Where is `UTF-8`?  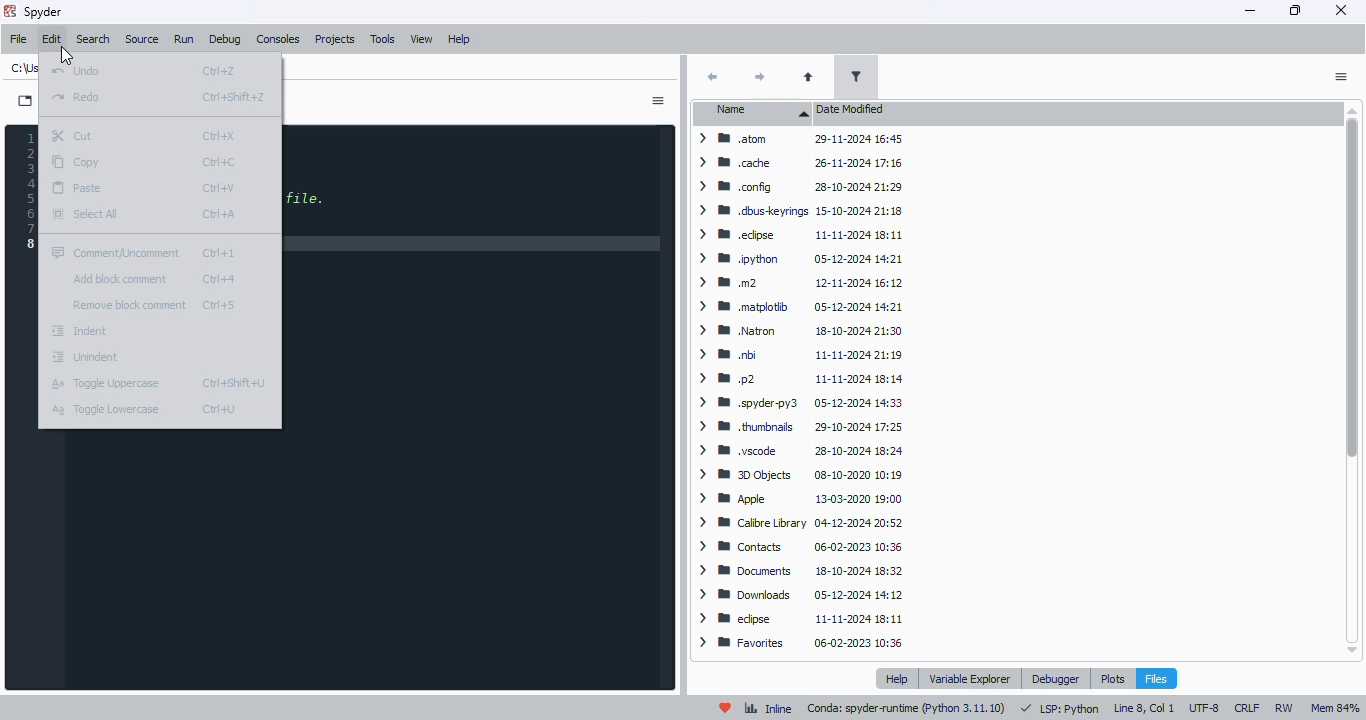
UTF-8 is located at coordinates (1204, 708).